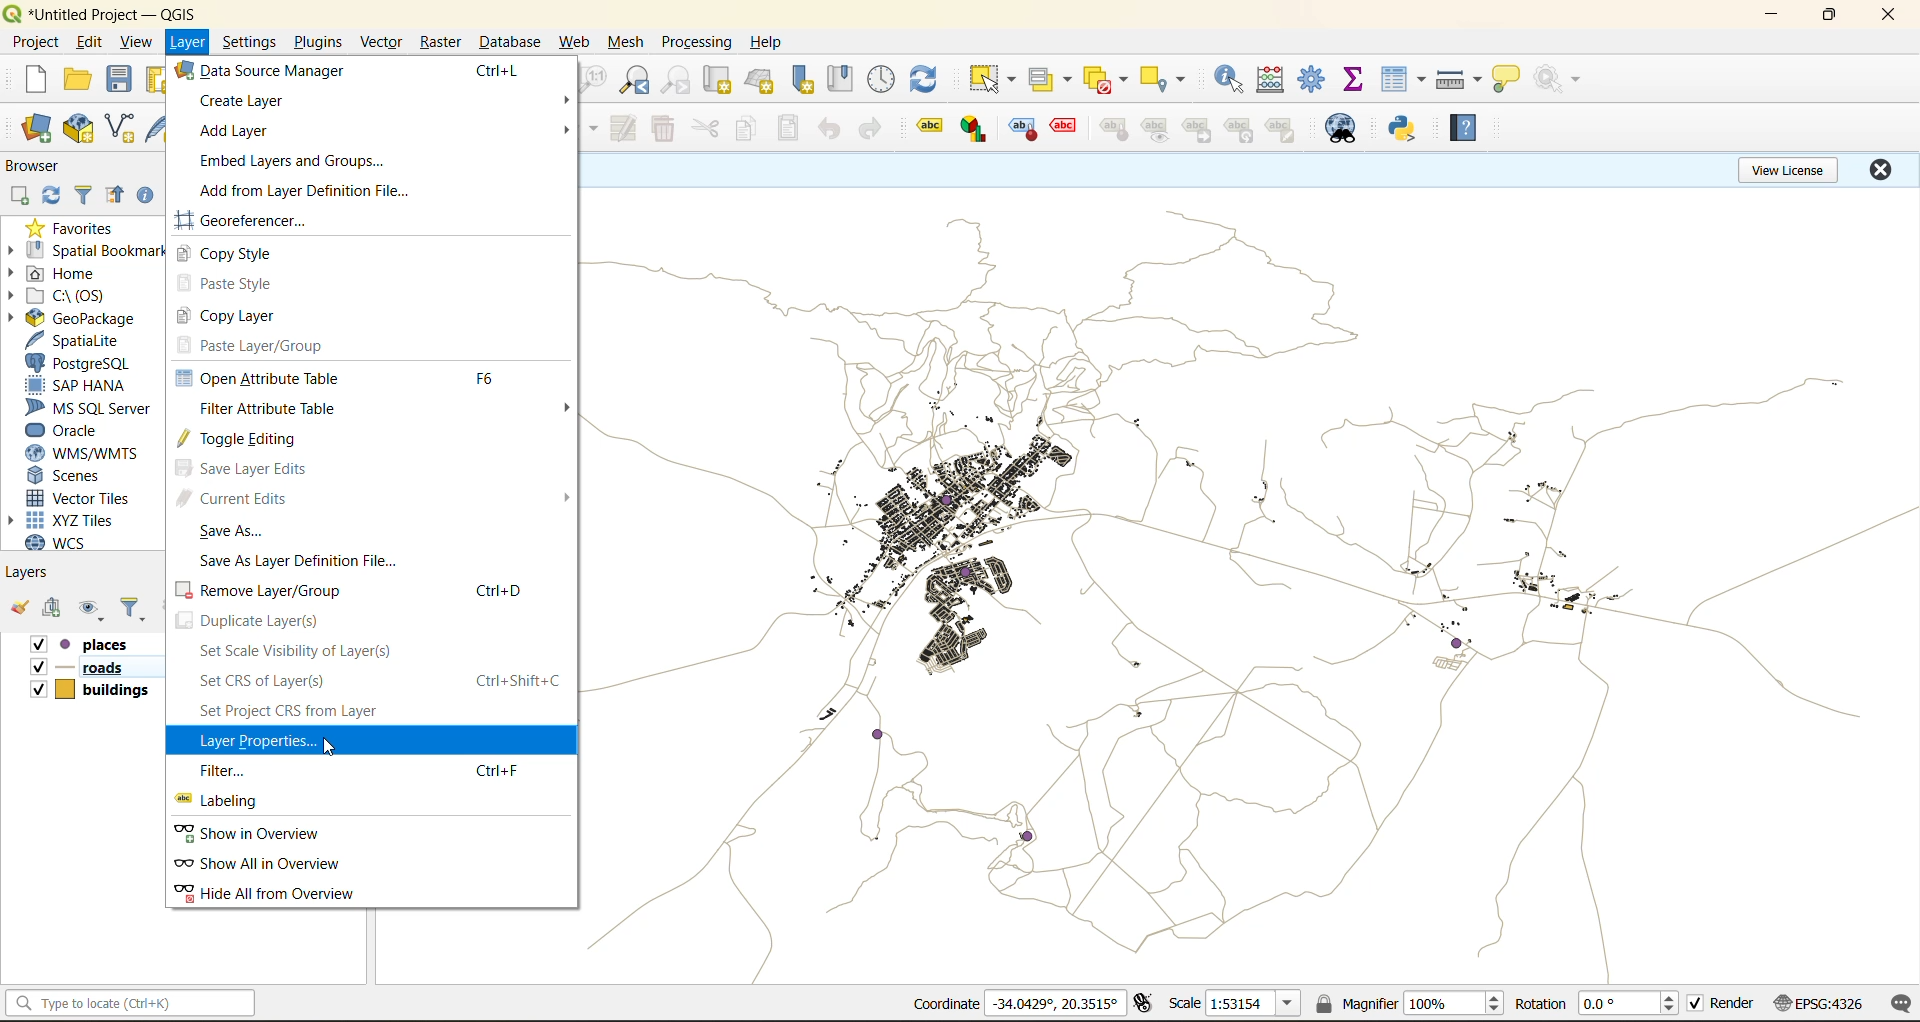 This screenshot has width=1920, height=1022. Describe the element at coordinates (366, 590) in the screenshot. I see `remove layer` at that location.